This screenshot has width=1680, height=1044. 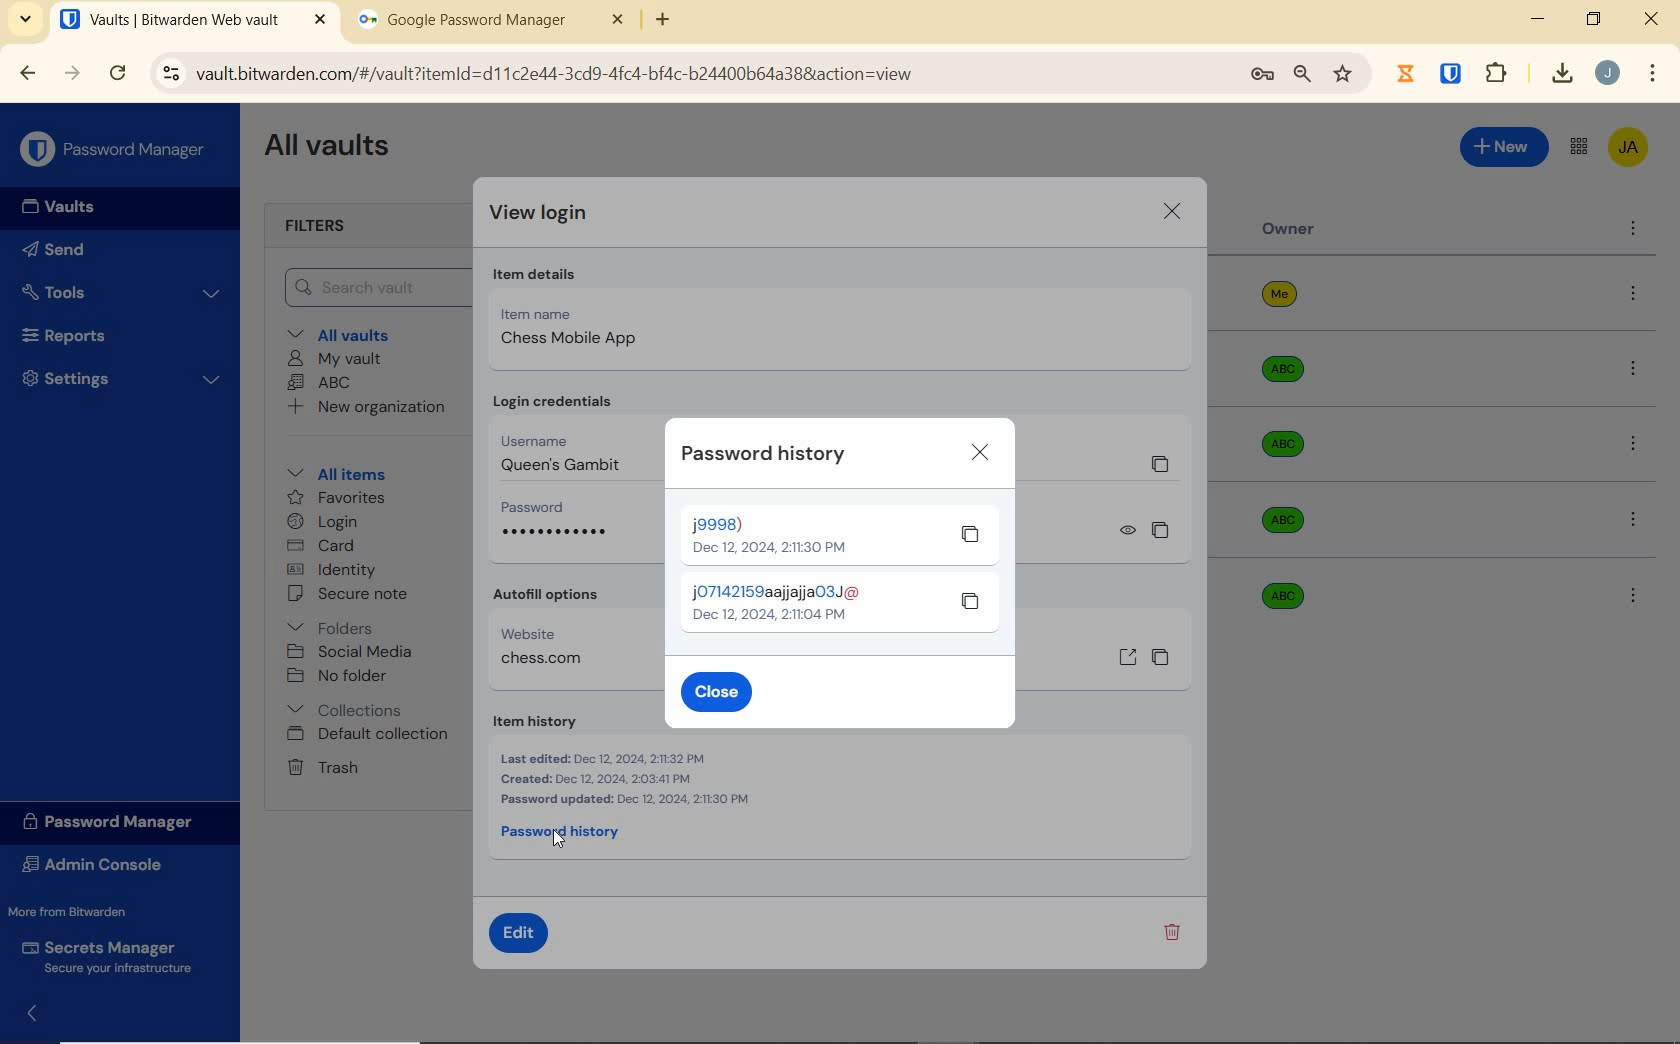 I want to click on forward, so click(x=71, y=75).